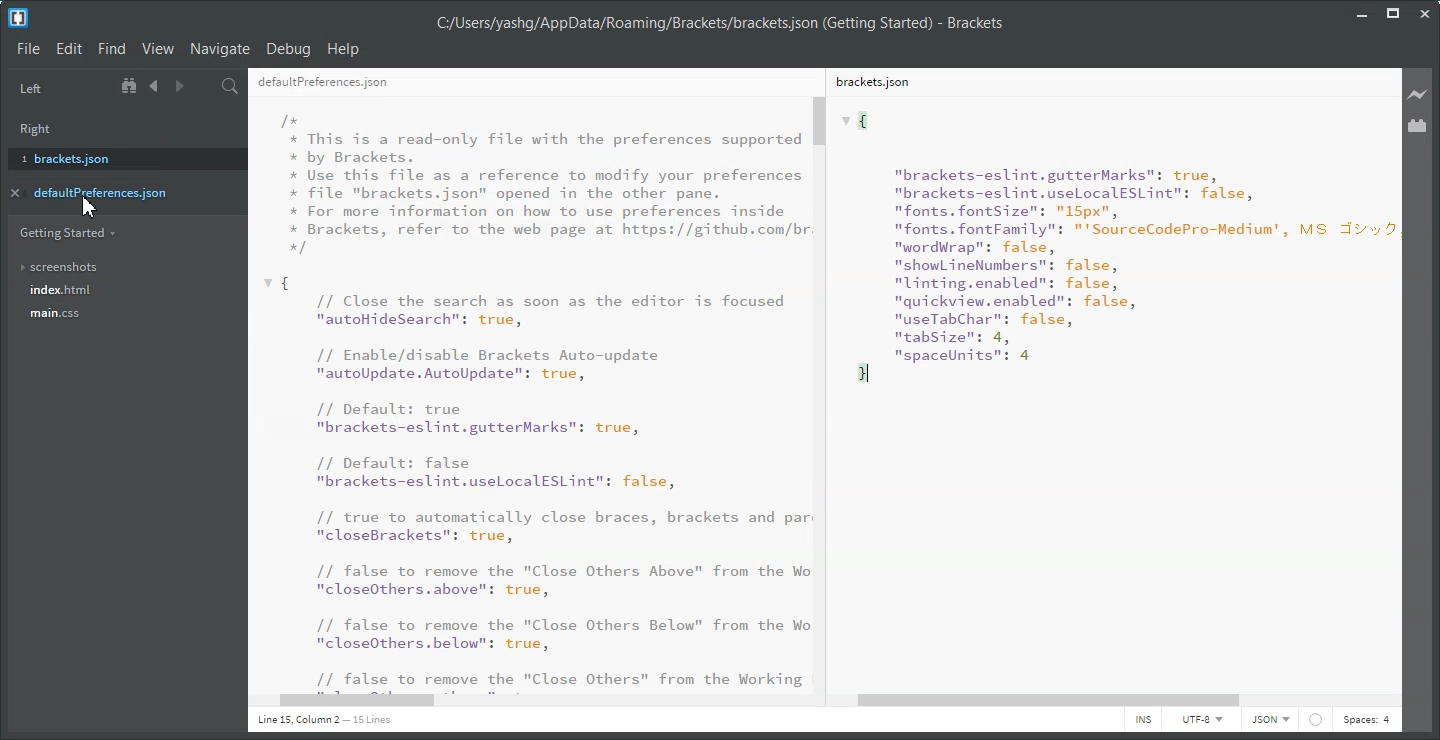 The width and height of the screenshot is (1440, 740). What do you see at coordinates (124, 291) in the screenshot?
I see `index.html` at bounding box center [124, 291].